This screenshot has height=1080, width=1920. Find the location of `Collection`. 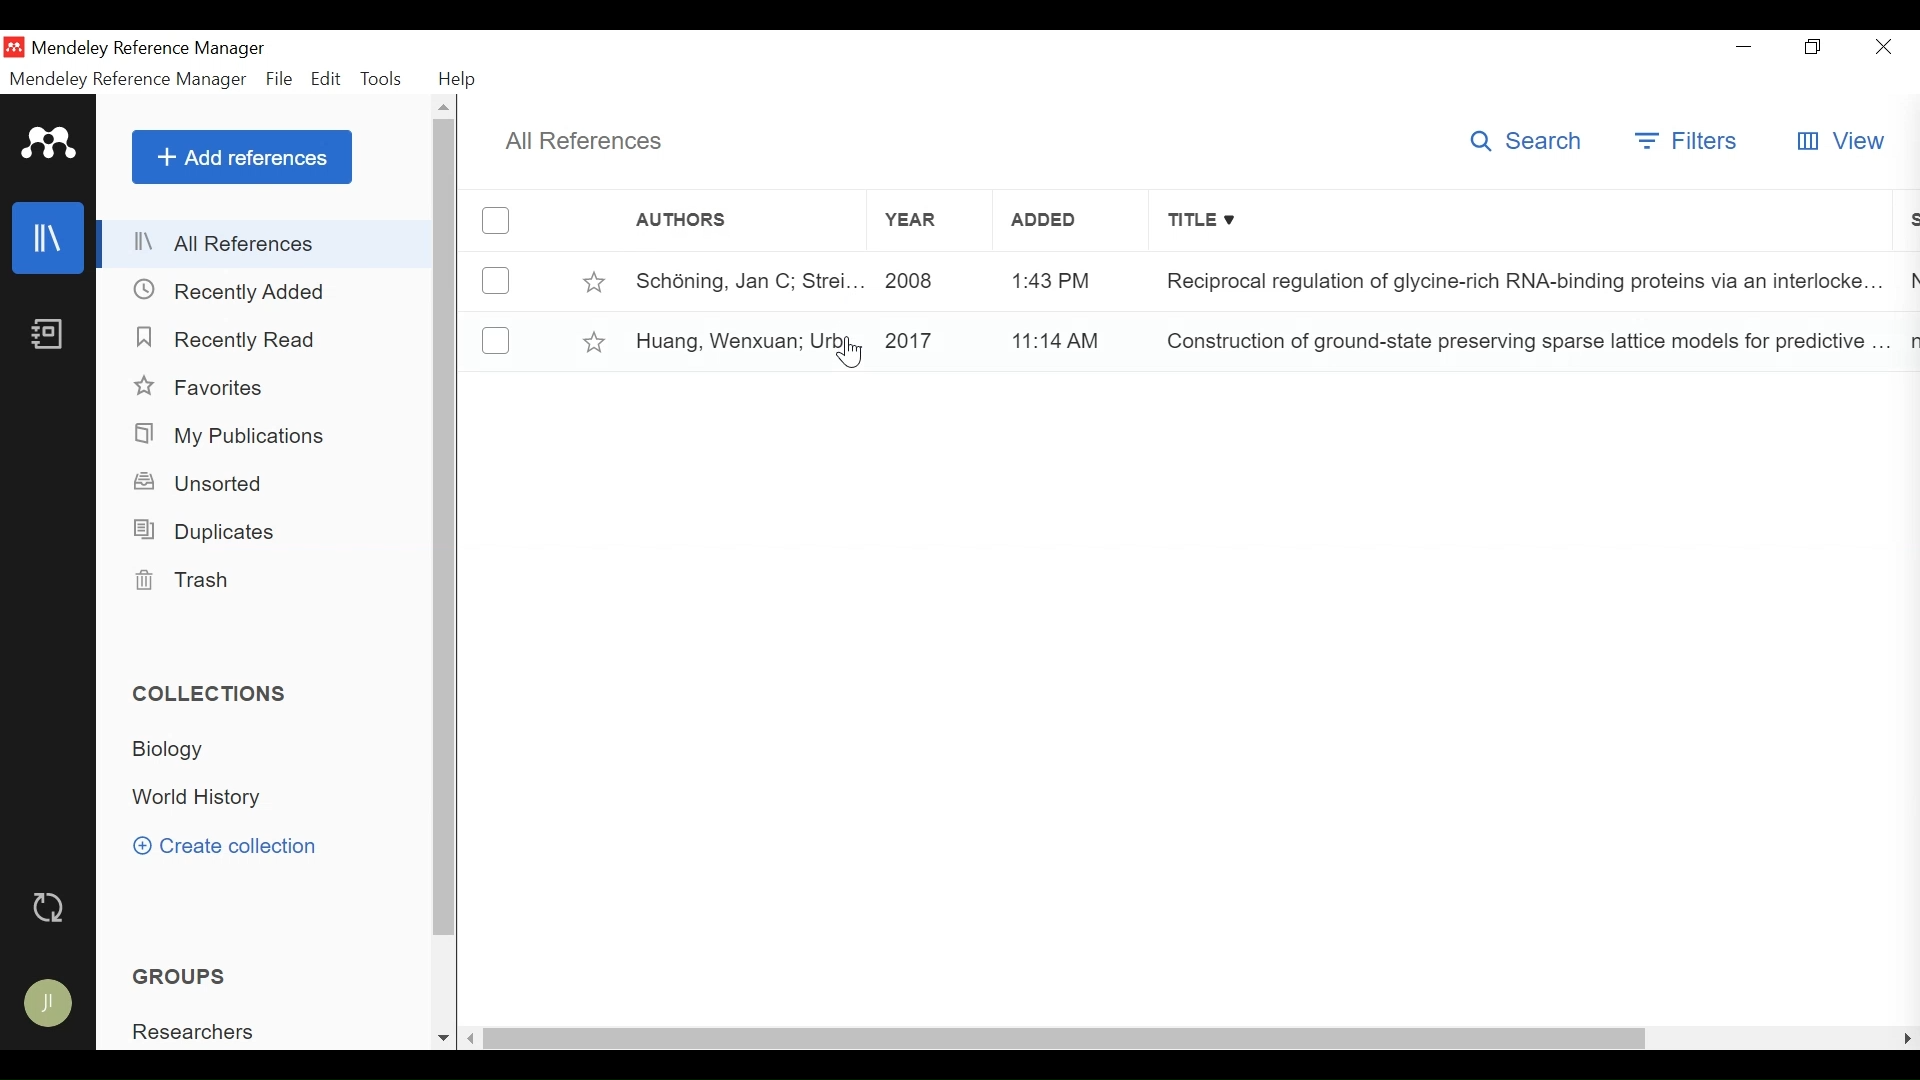

Collection is located at coordinates (200, 799).